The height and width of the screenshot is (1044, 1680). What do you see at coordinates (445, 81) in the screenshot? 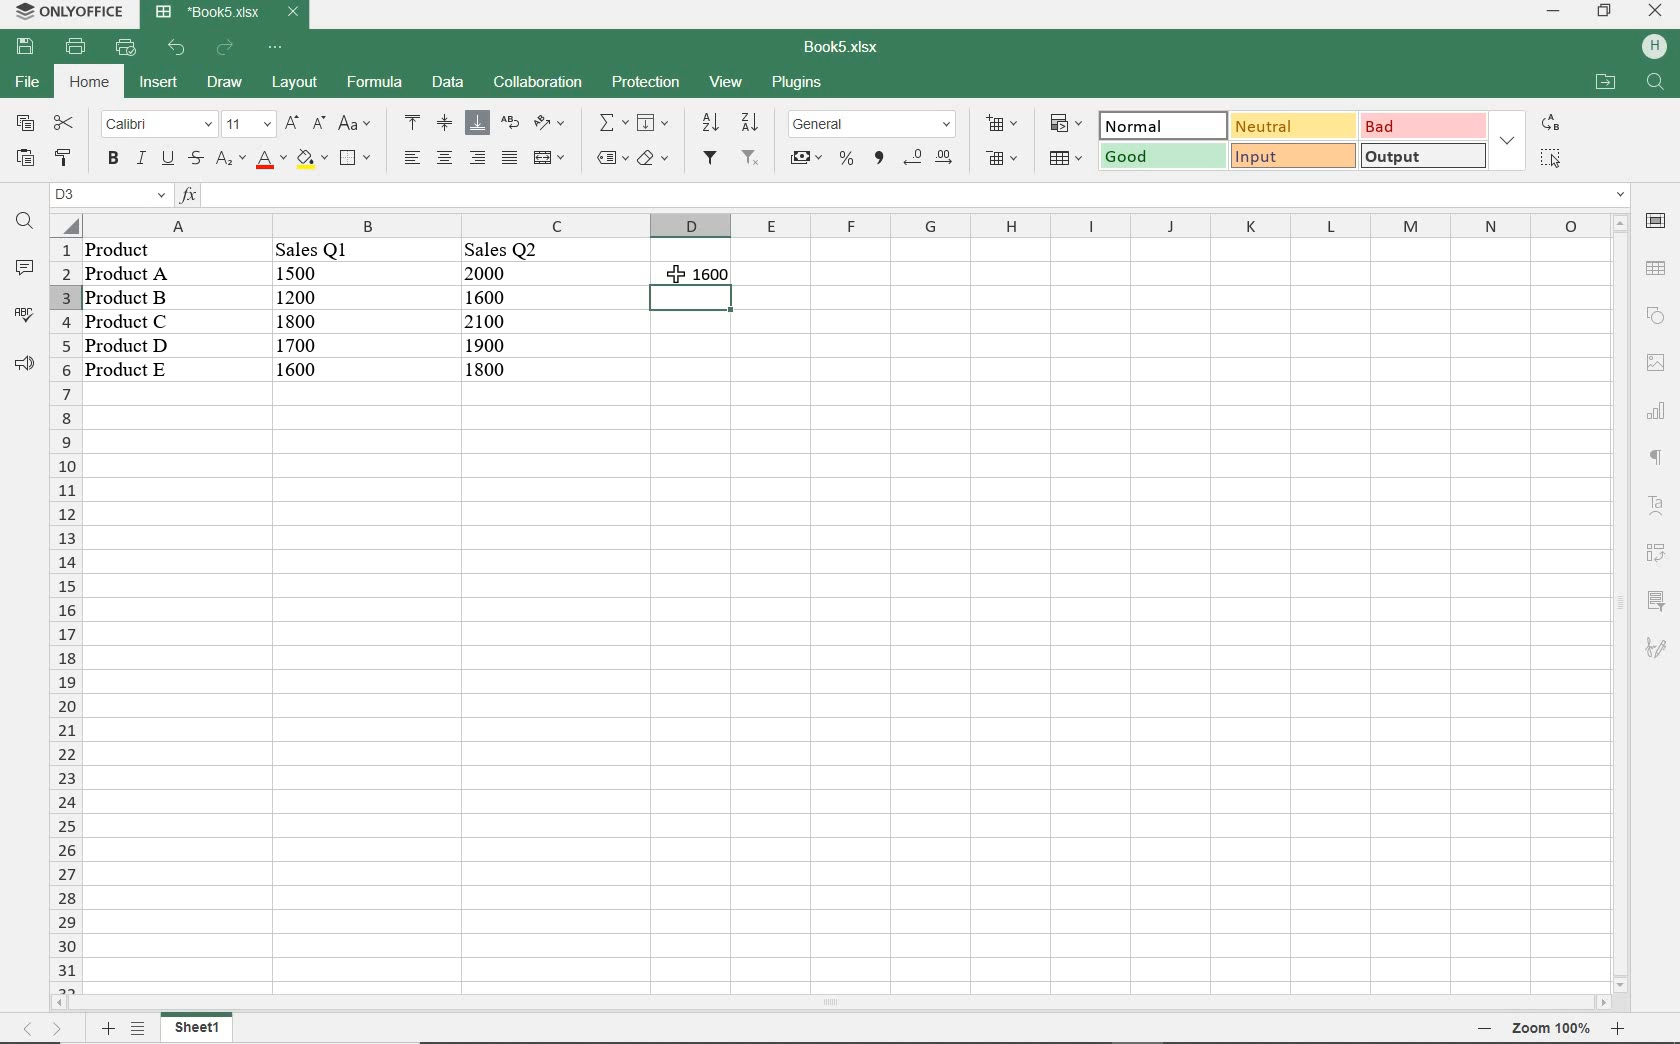
I see `data` at bounding box center [445, 81].